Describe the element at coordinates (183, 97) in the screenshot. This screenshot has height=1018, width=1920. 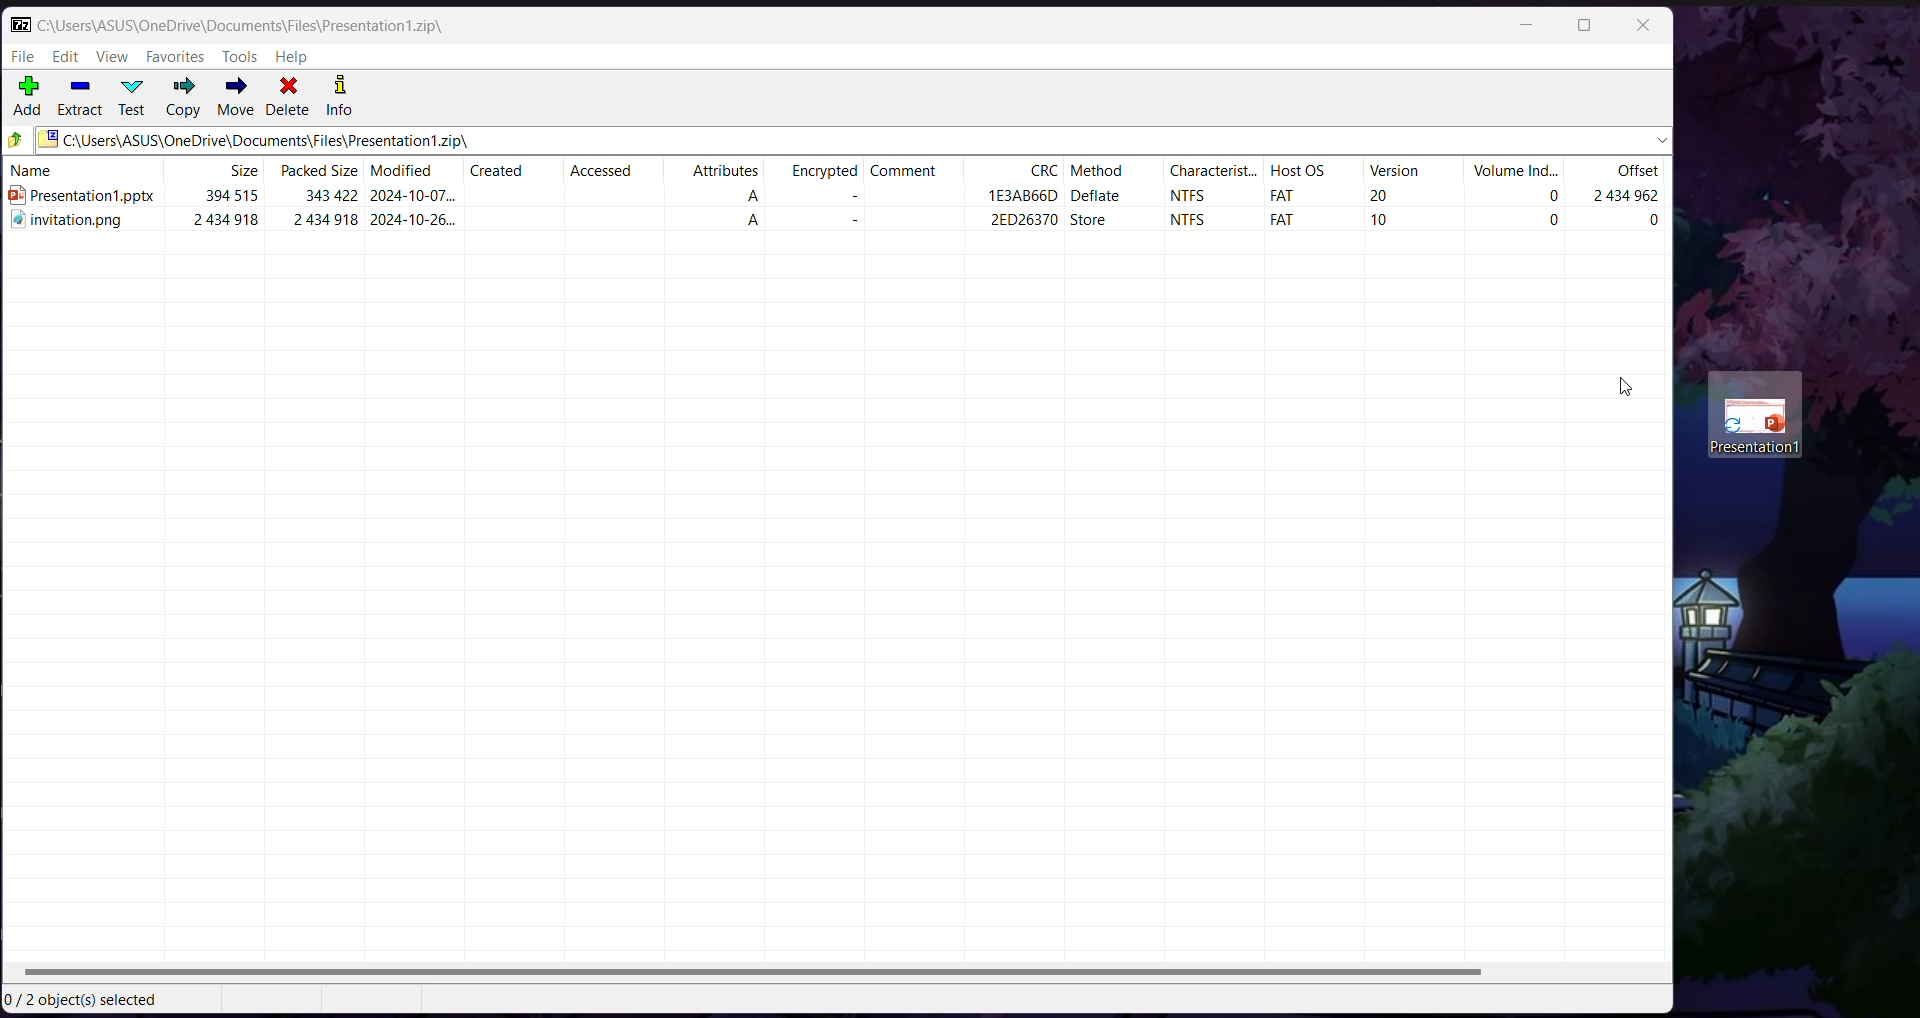
I see `Copy` at that location.